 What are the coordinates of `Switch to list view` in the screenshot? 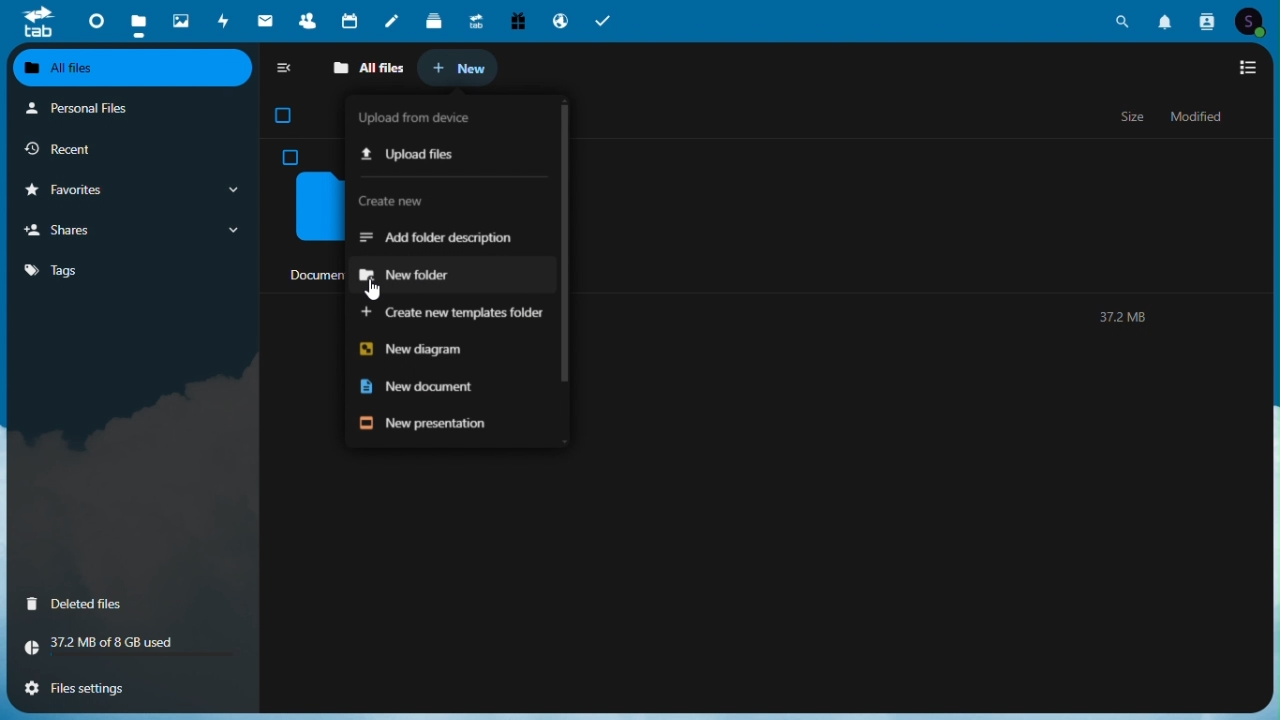 It's located at (1247, 70).